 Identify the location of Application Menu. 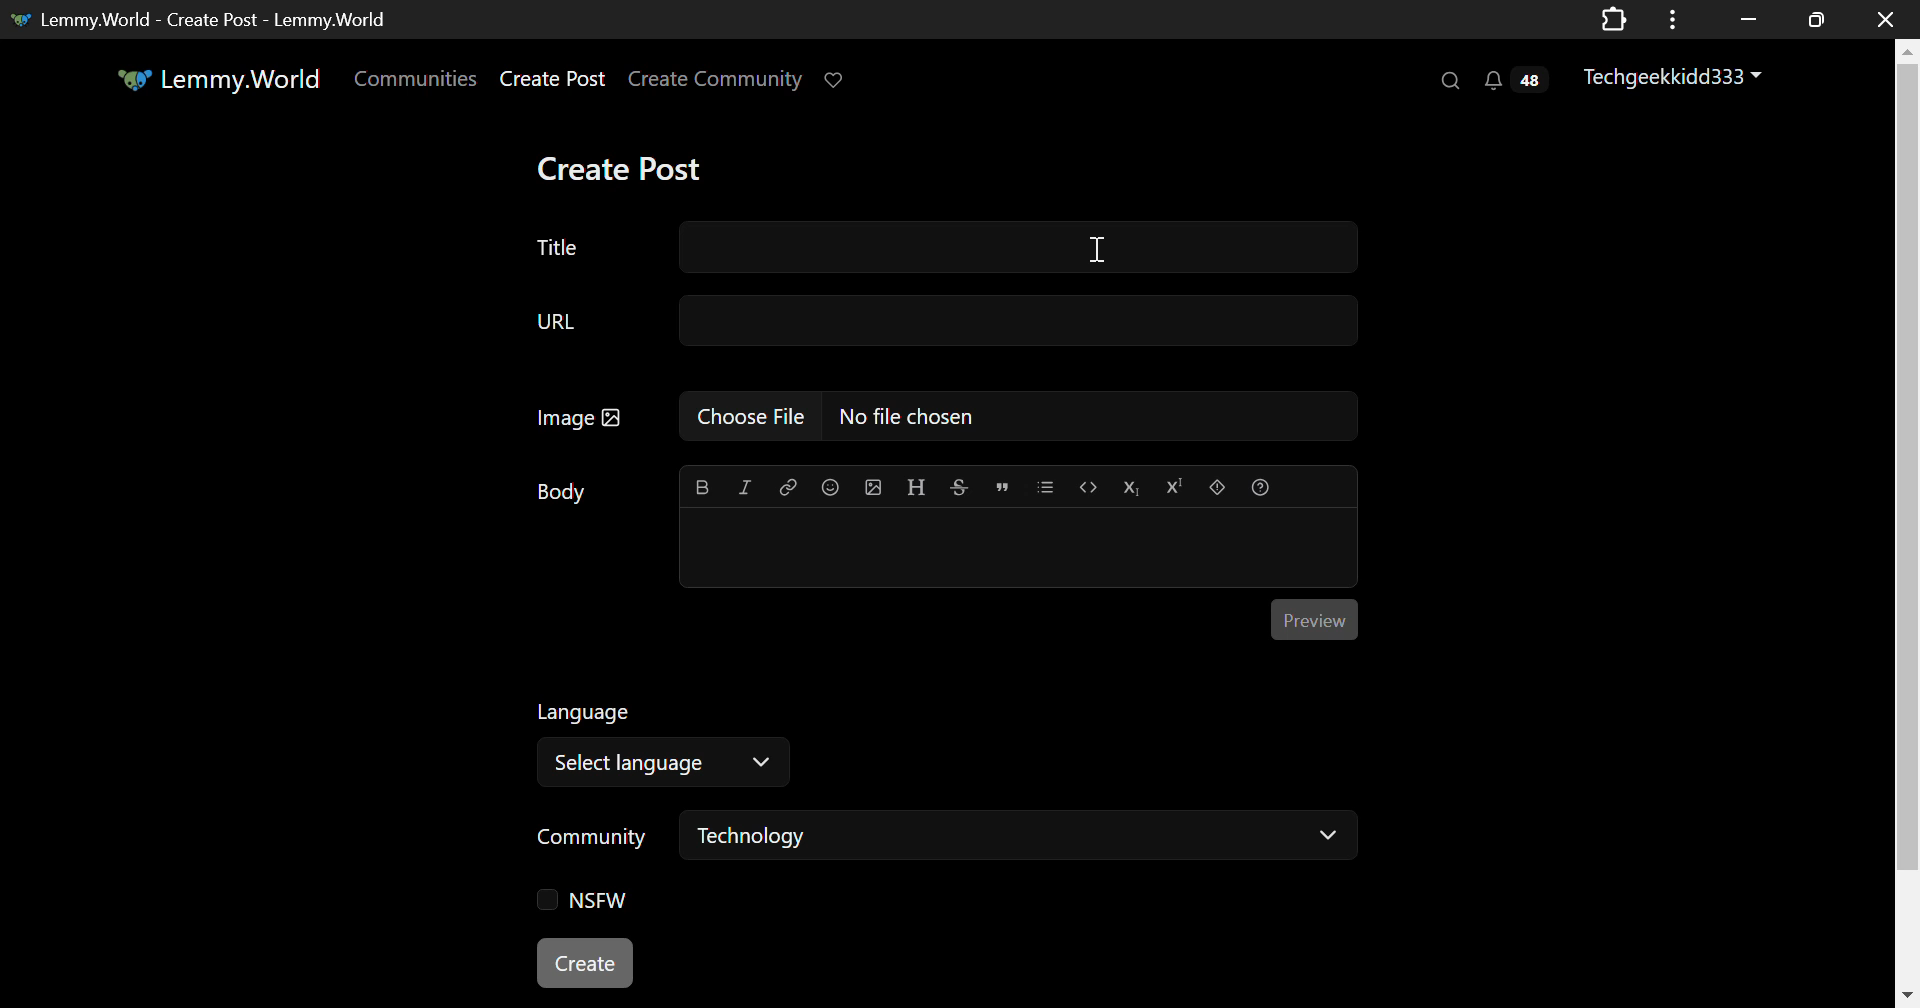
(1675, 19).